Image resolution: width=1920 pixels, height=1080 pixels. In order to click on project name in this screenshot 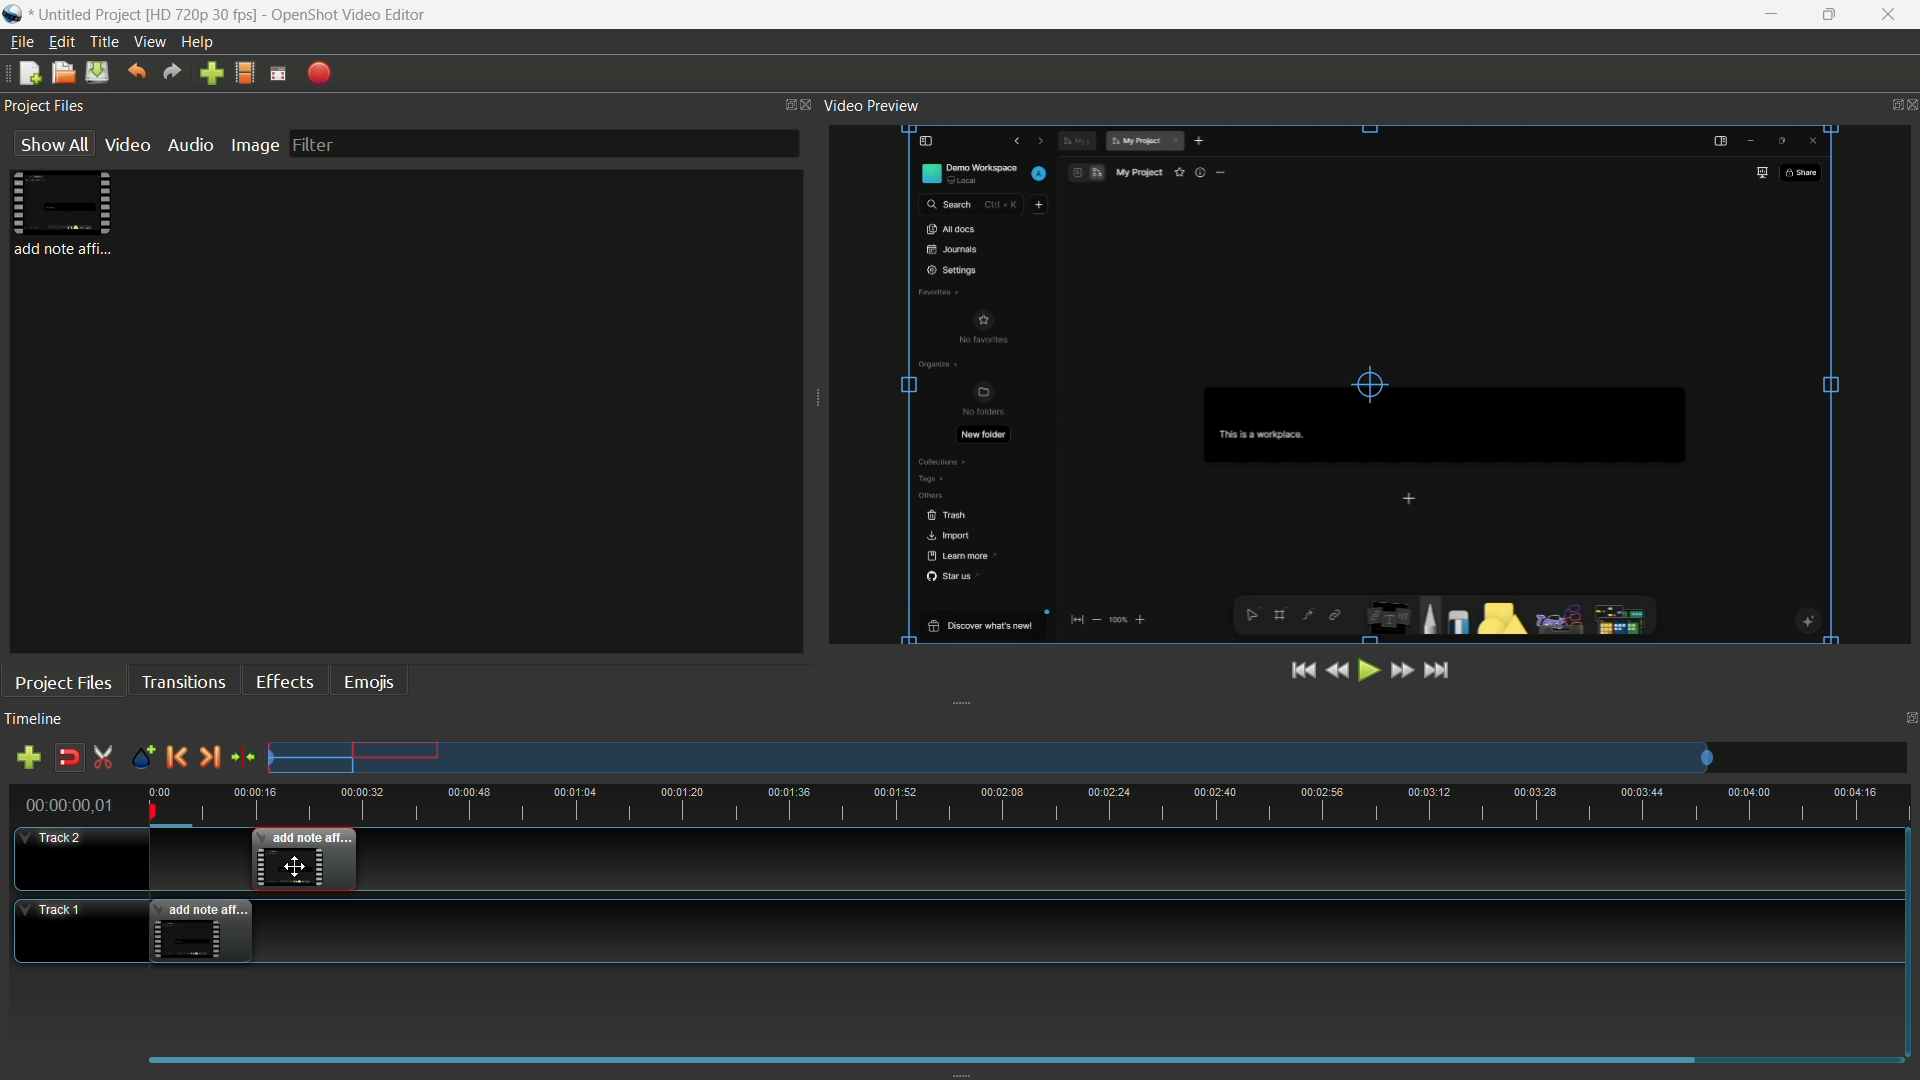, I will do `click(146, 15)`.